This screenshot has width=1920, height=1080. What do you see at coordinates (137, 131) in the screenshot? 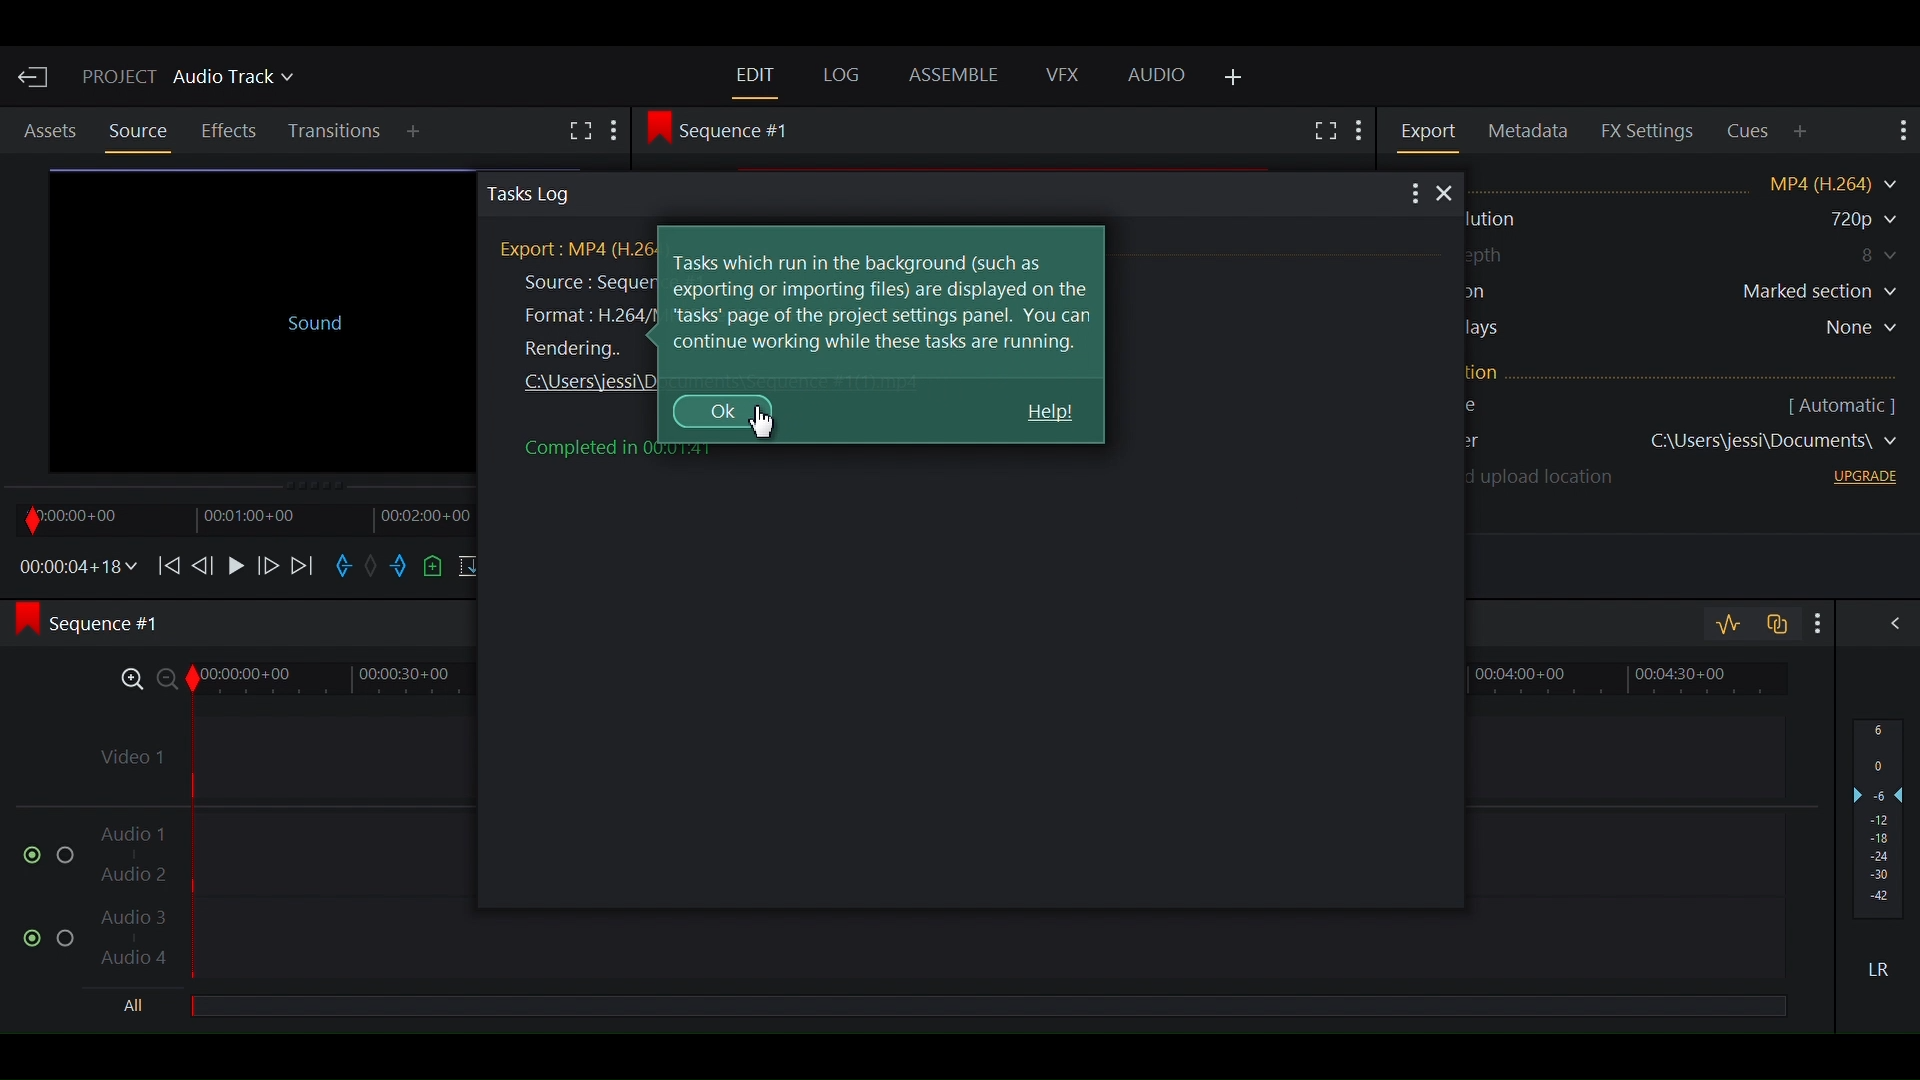
I see `Source` at bounding box center [137, 131].